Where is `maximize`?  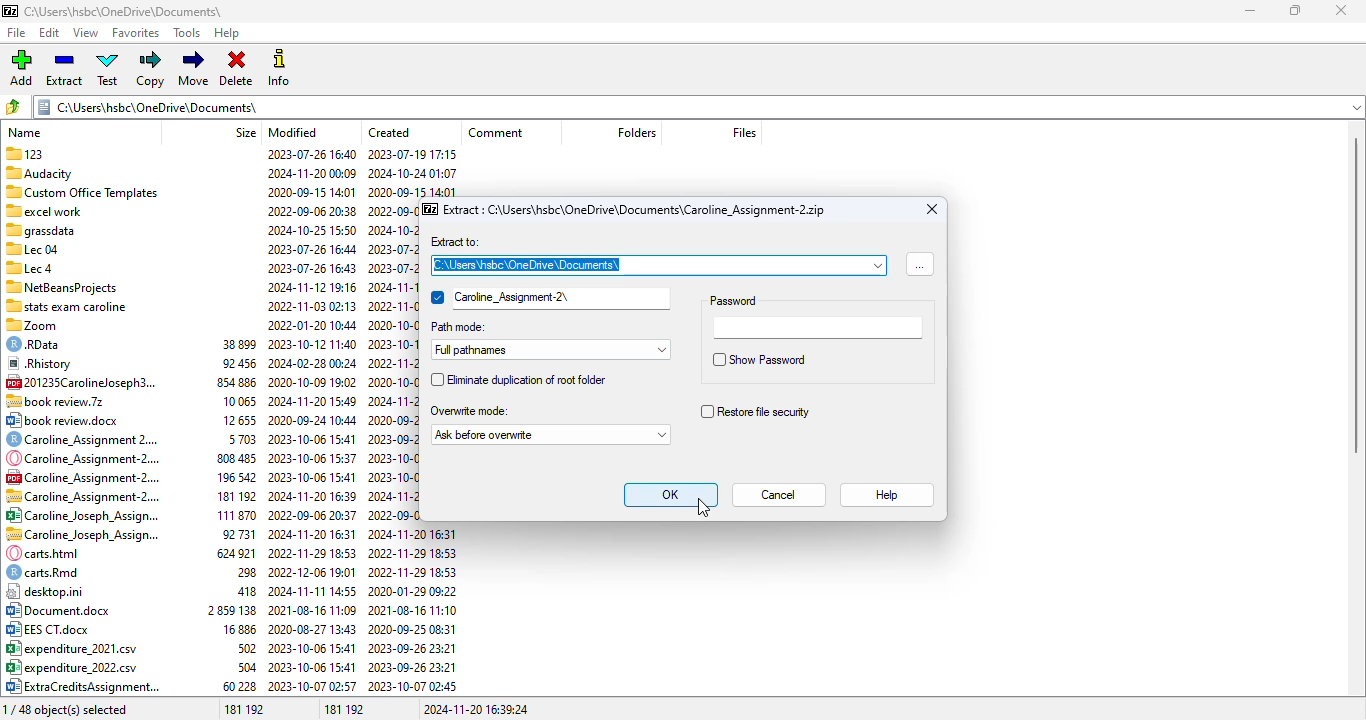 maximize is located at coordinates (1295, 11).